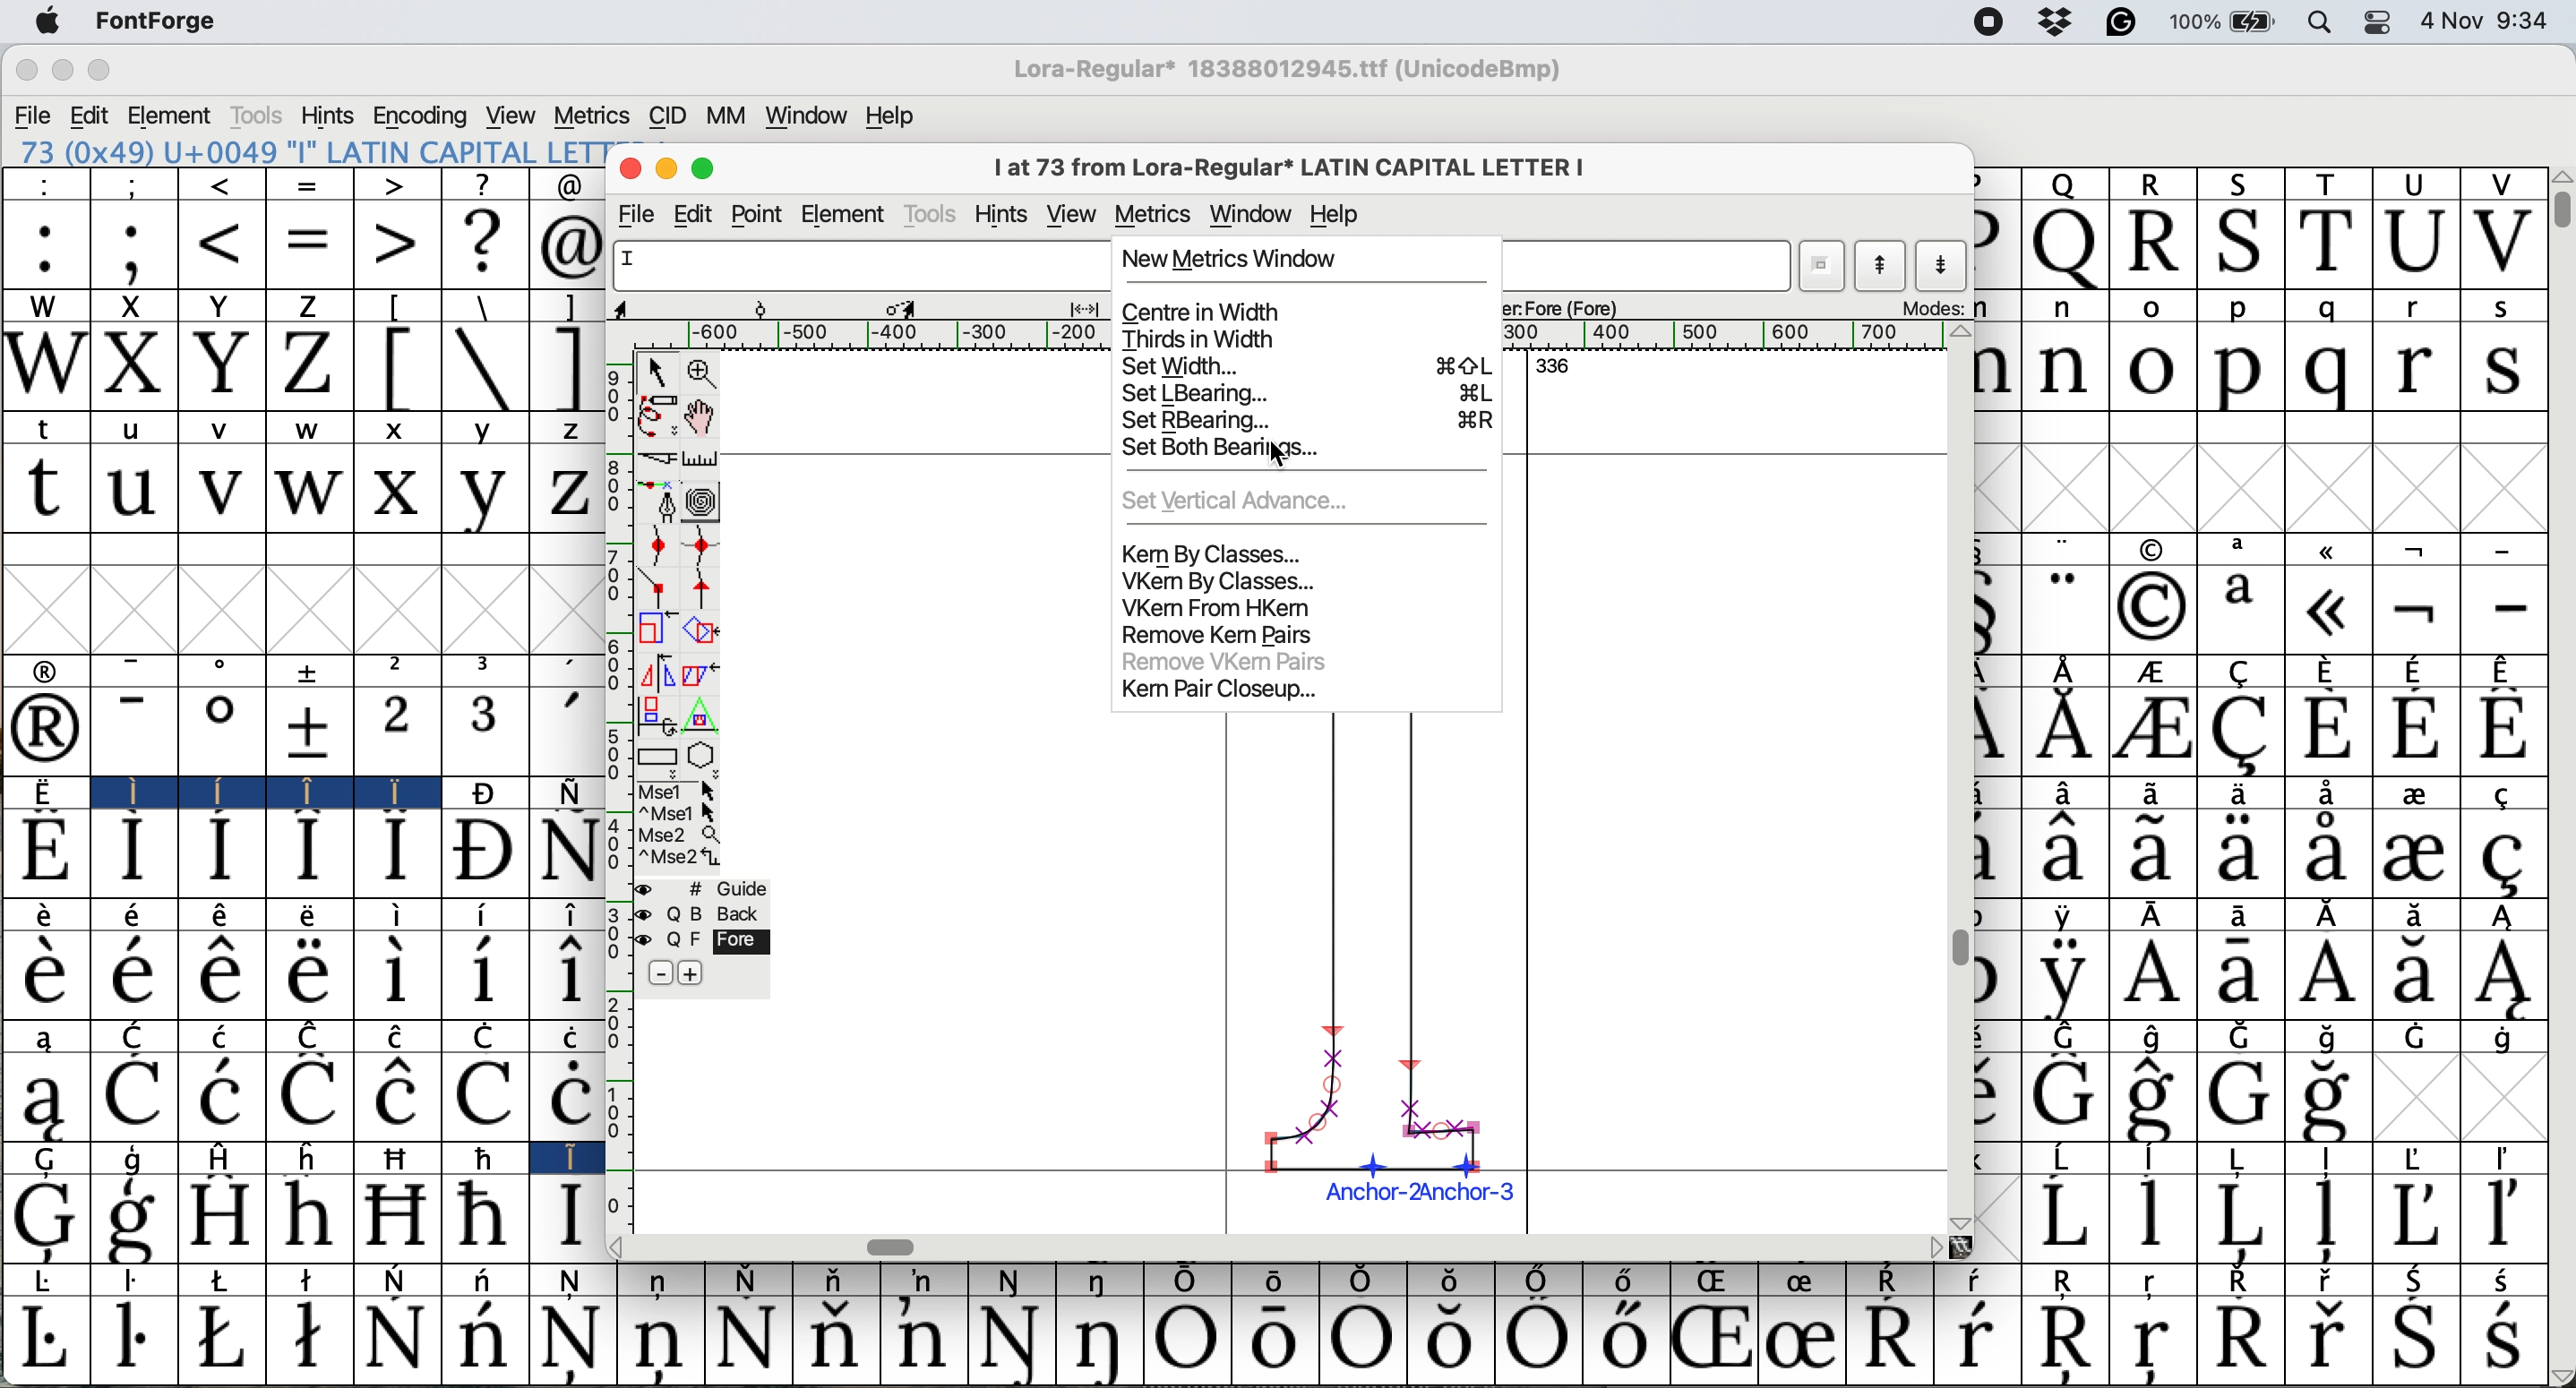 This screenshot has width=2576, height=1388. Describe the element at coordinates (1965, 1246) in the screenshot. I see `` at that location.